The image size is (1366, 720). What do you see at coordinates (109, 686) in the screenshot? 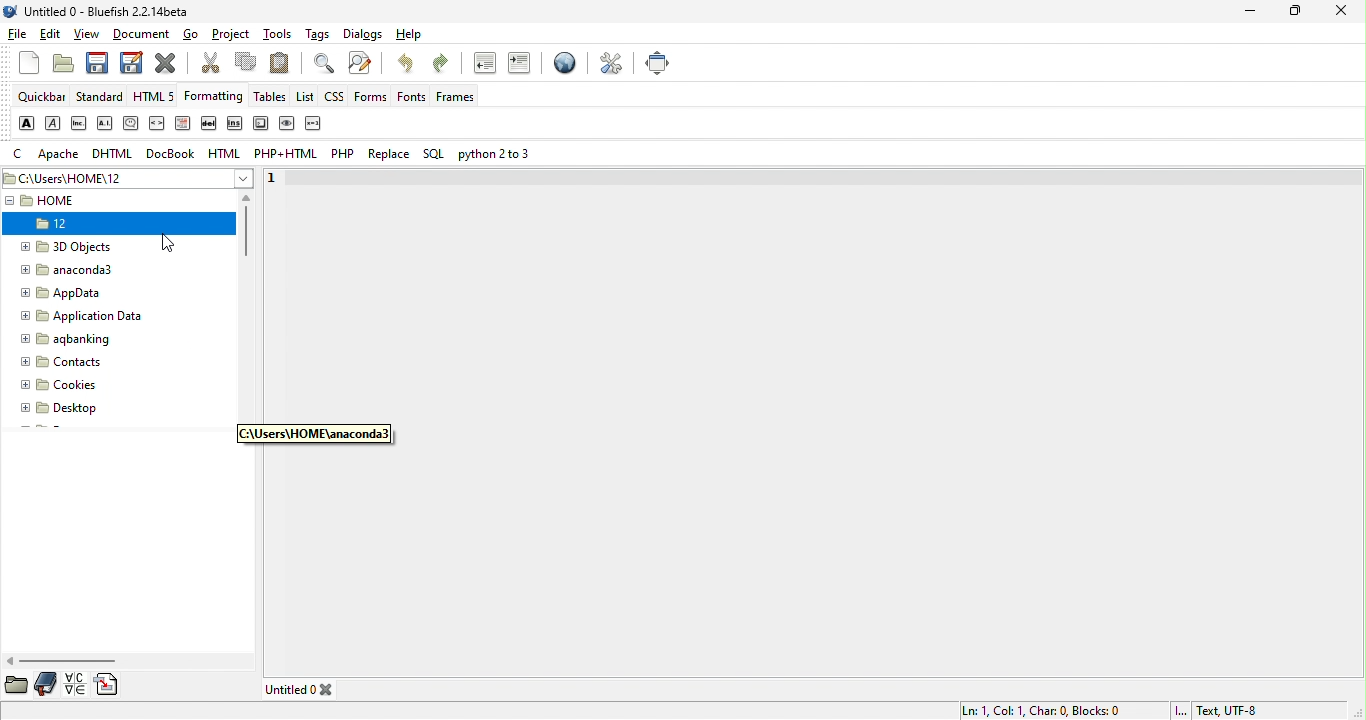
I see `snippets` at bounding box center [109, 686].